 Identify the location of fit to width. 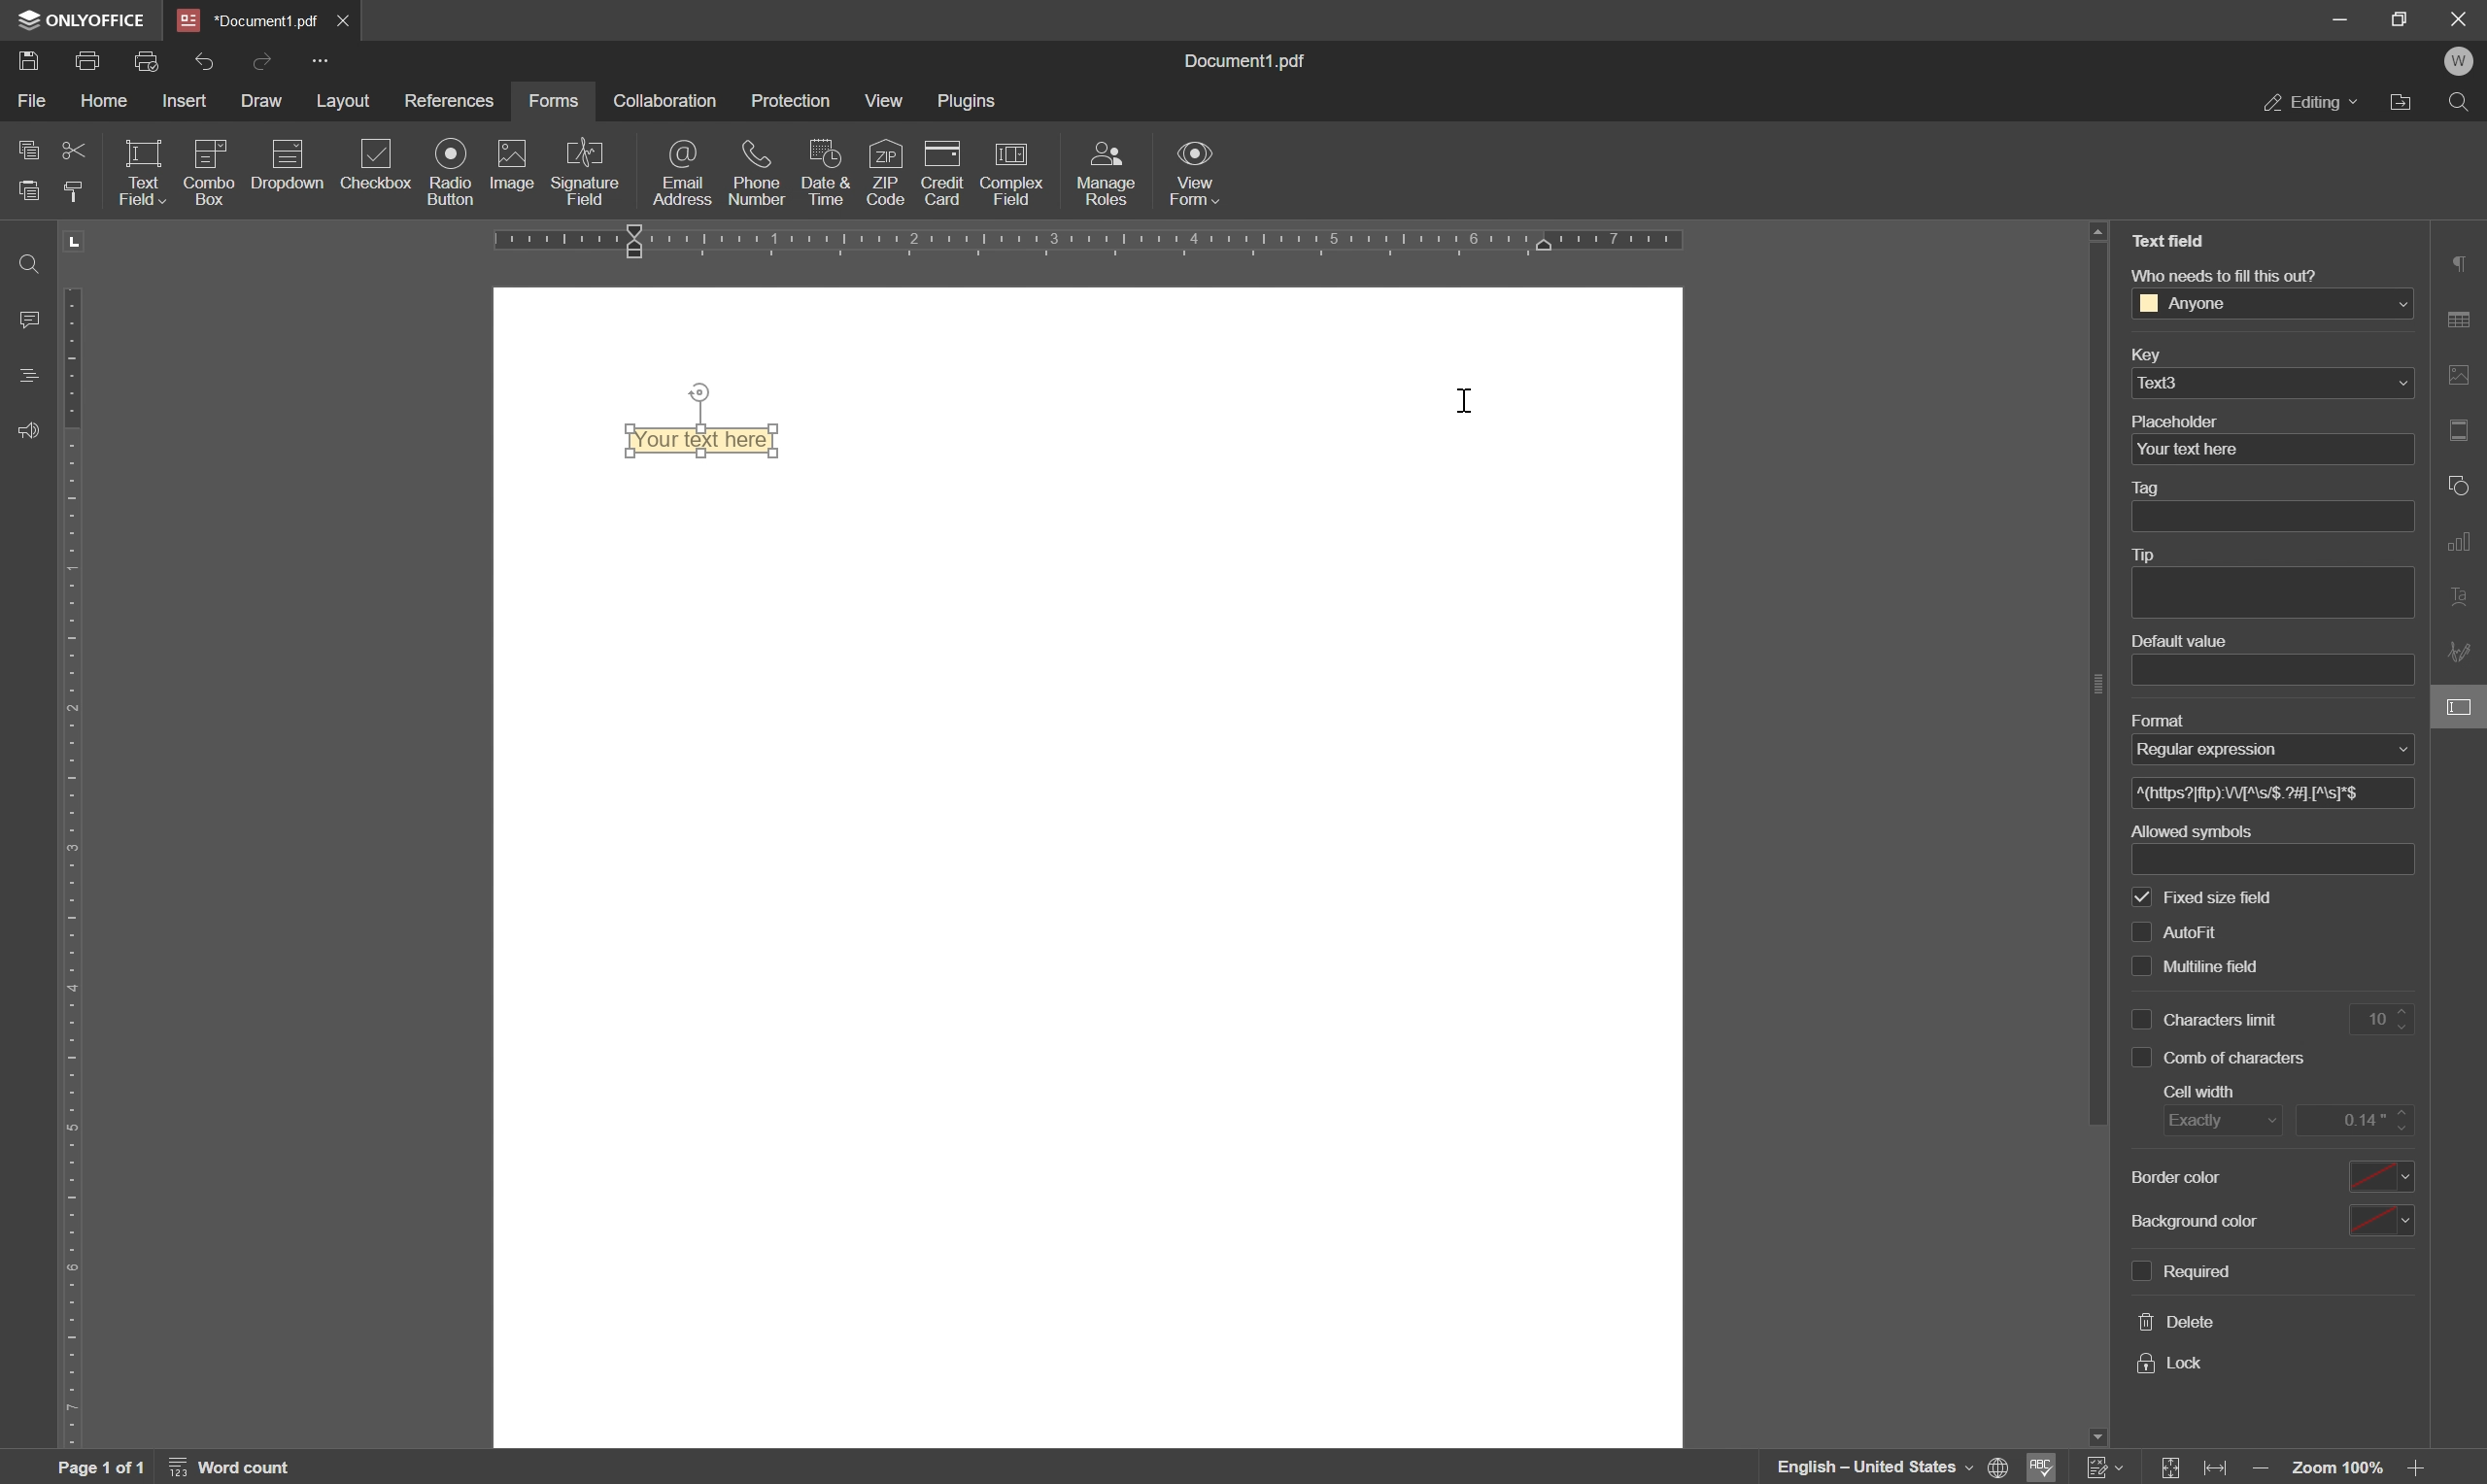
(2220, 1470).